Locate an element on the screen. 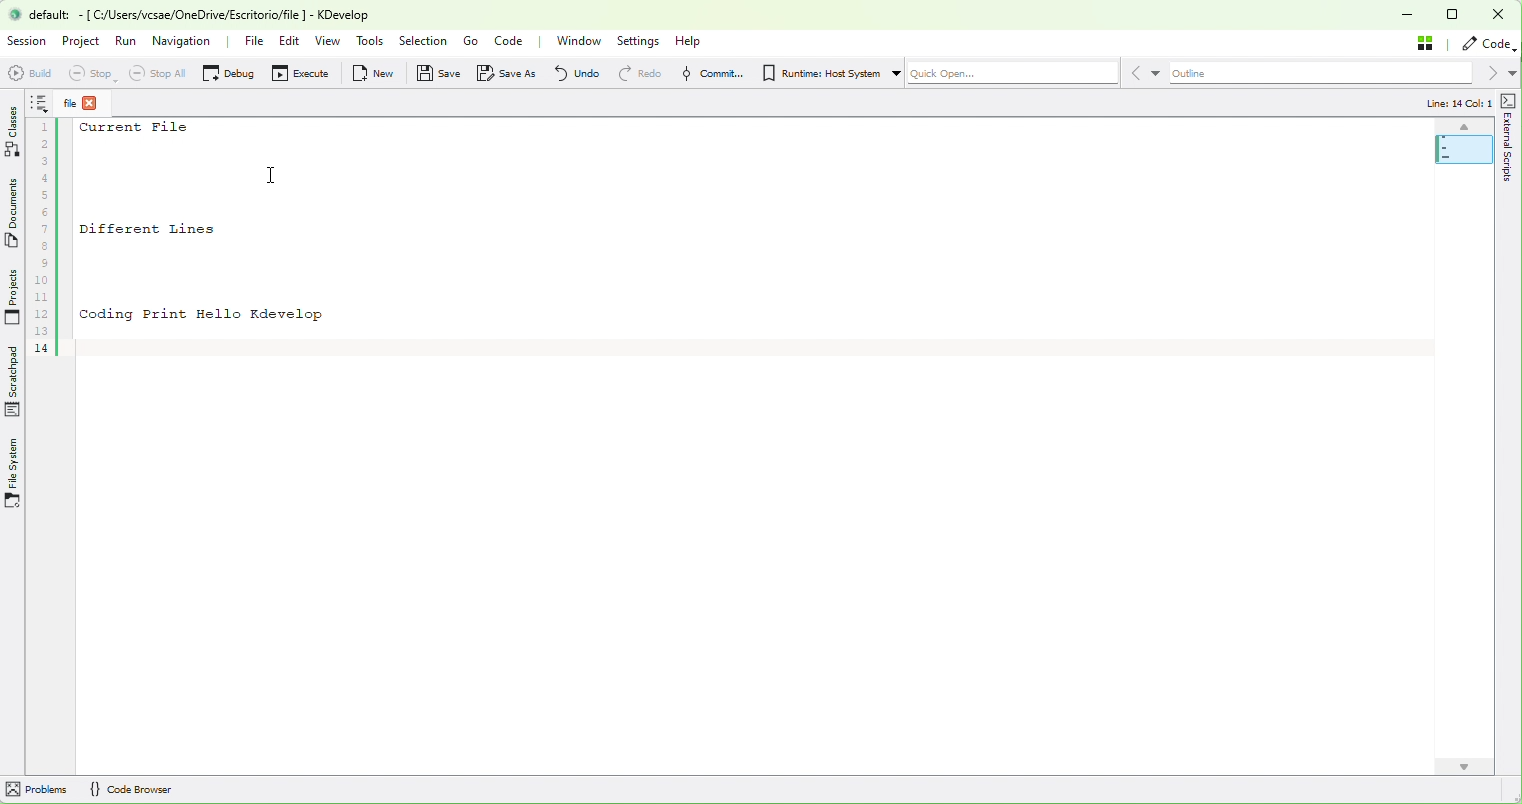 The image size is (1522, 804). logo is located at coordinates (15, 14).